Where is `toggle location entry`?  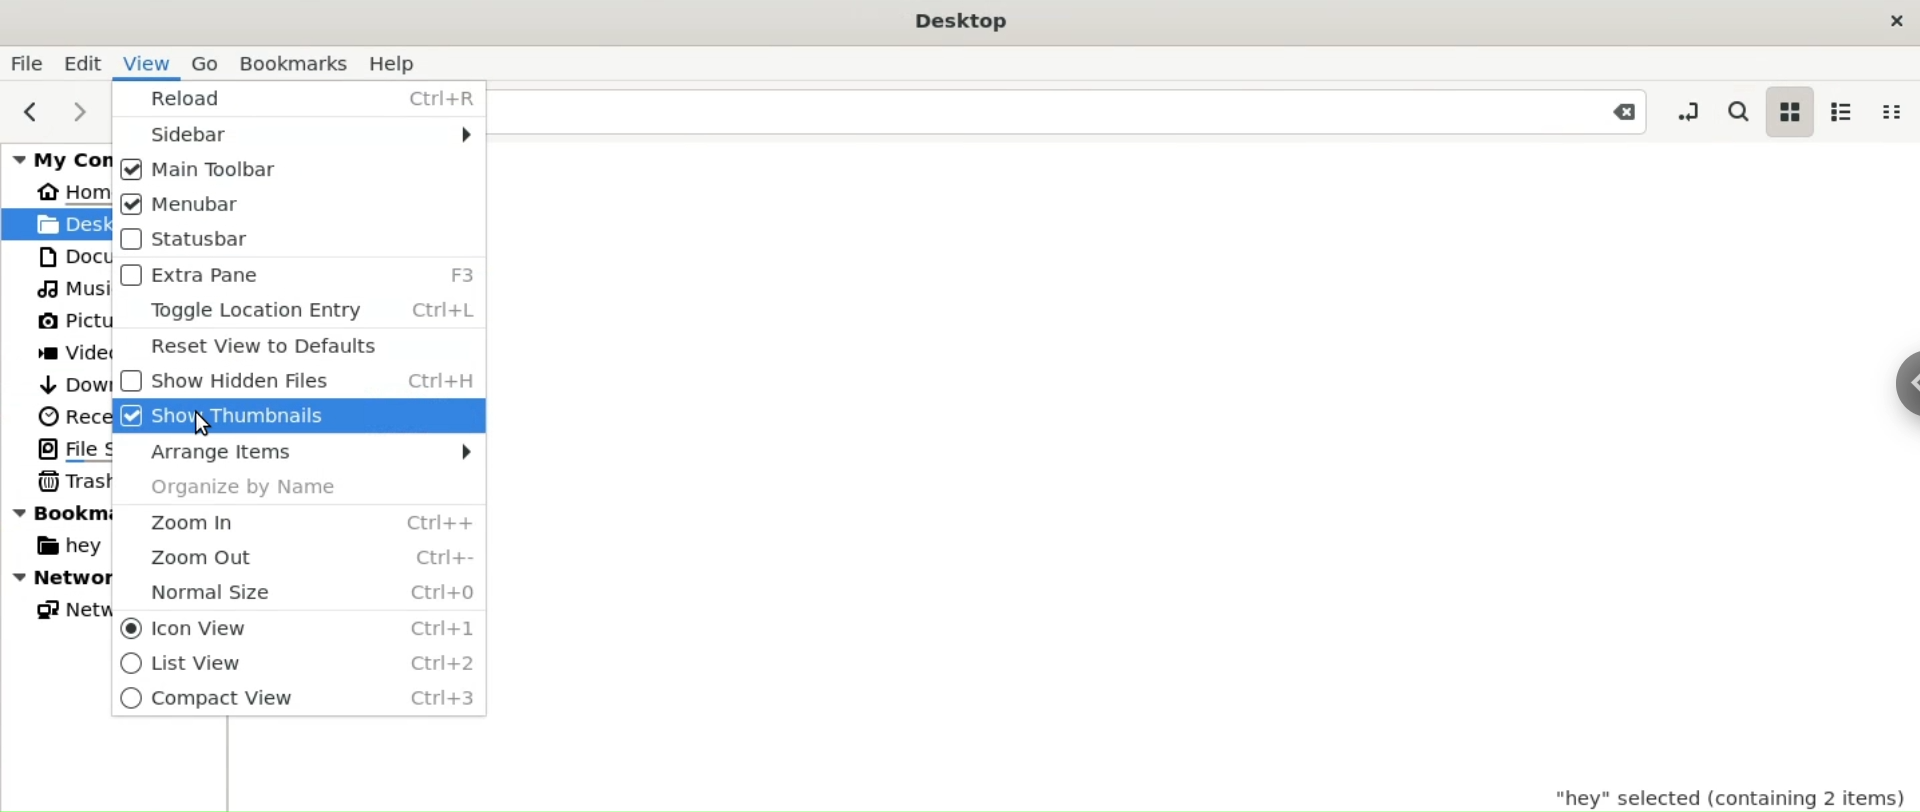
toggle location entry is located at coordinates (1683, 108).